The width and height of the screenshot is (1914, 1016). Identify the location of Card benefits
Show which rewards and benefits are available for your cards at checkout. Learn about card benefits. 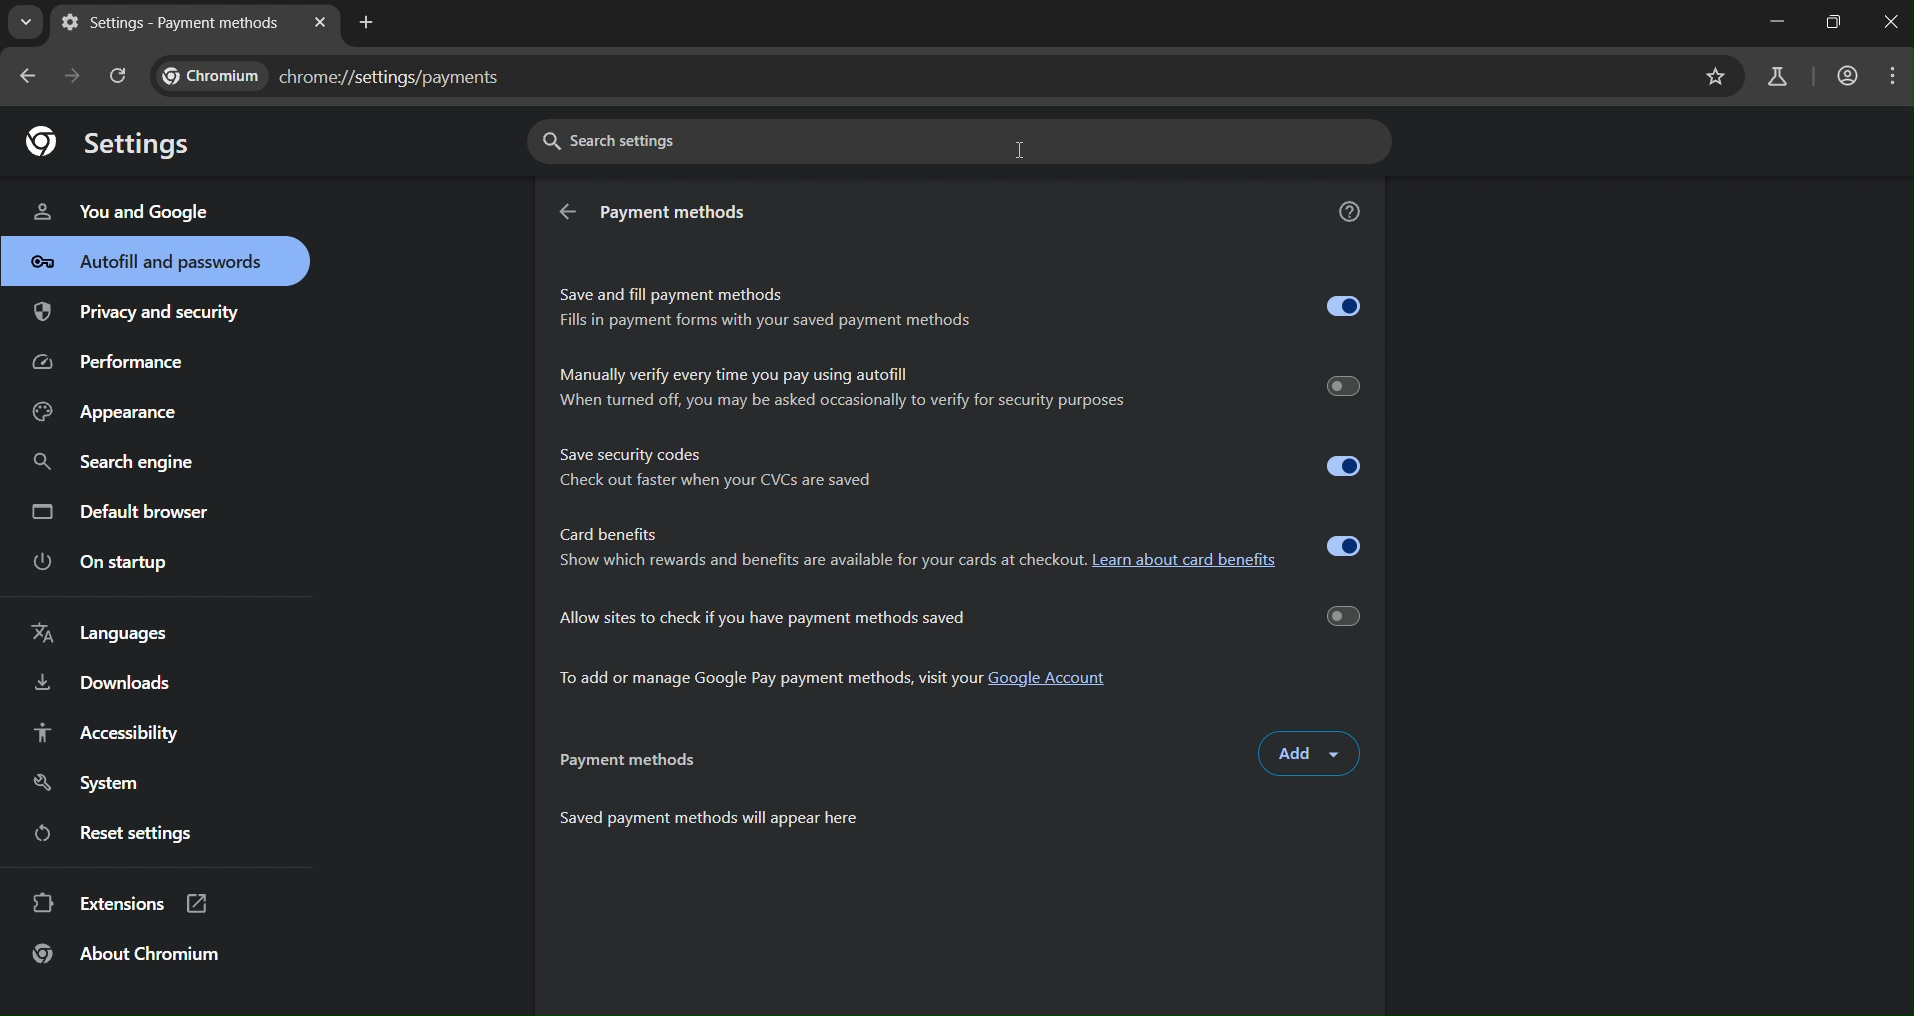
(956, 548).